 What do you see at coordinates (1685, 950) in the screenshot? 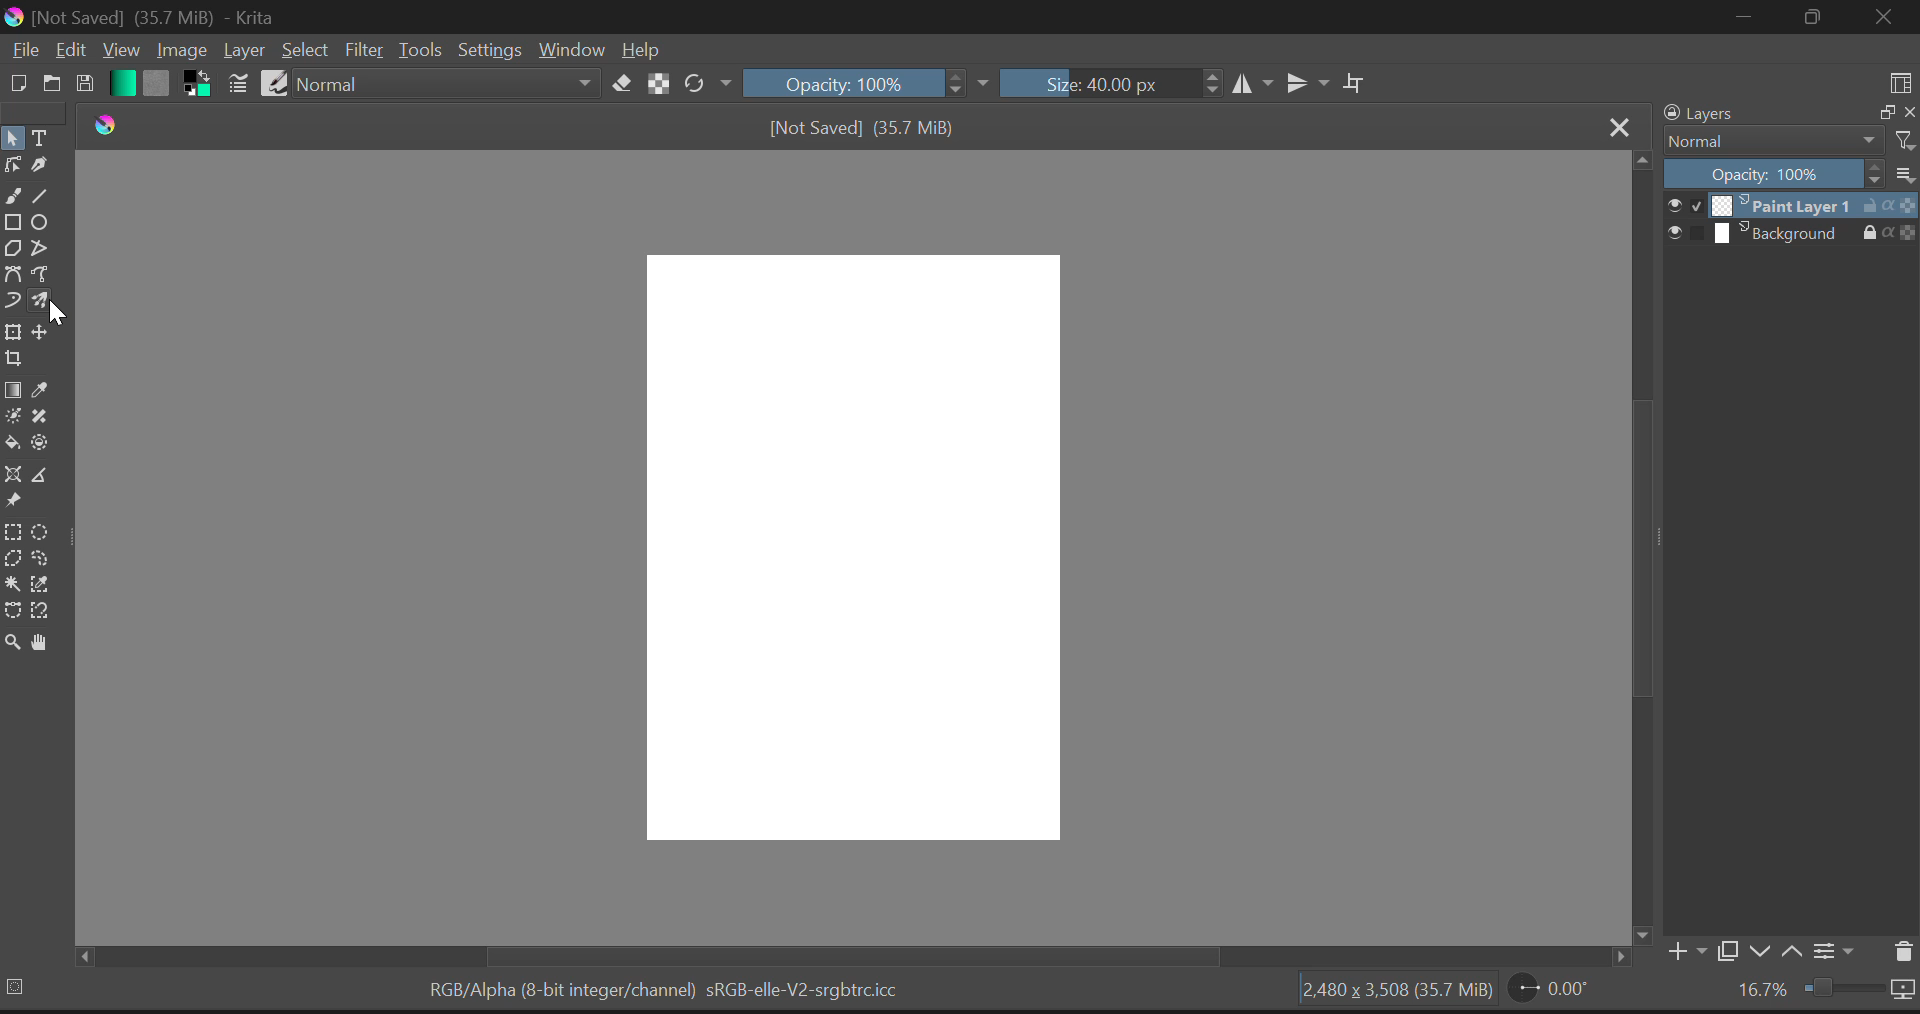
I see `Add Layer` at bounding box center [1685, 950].